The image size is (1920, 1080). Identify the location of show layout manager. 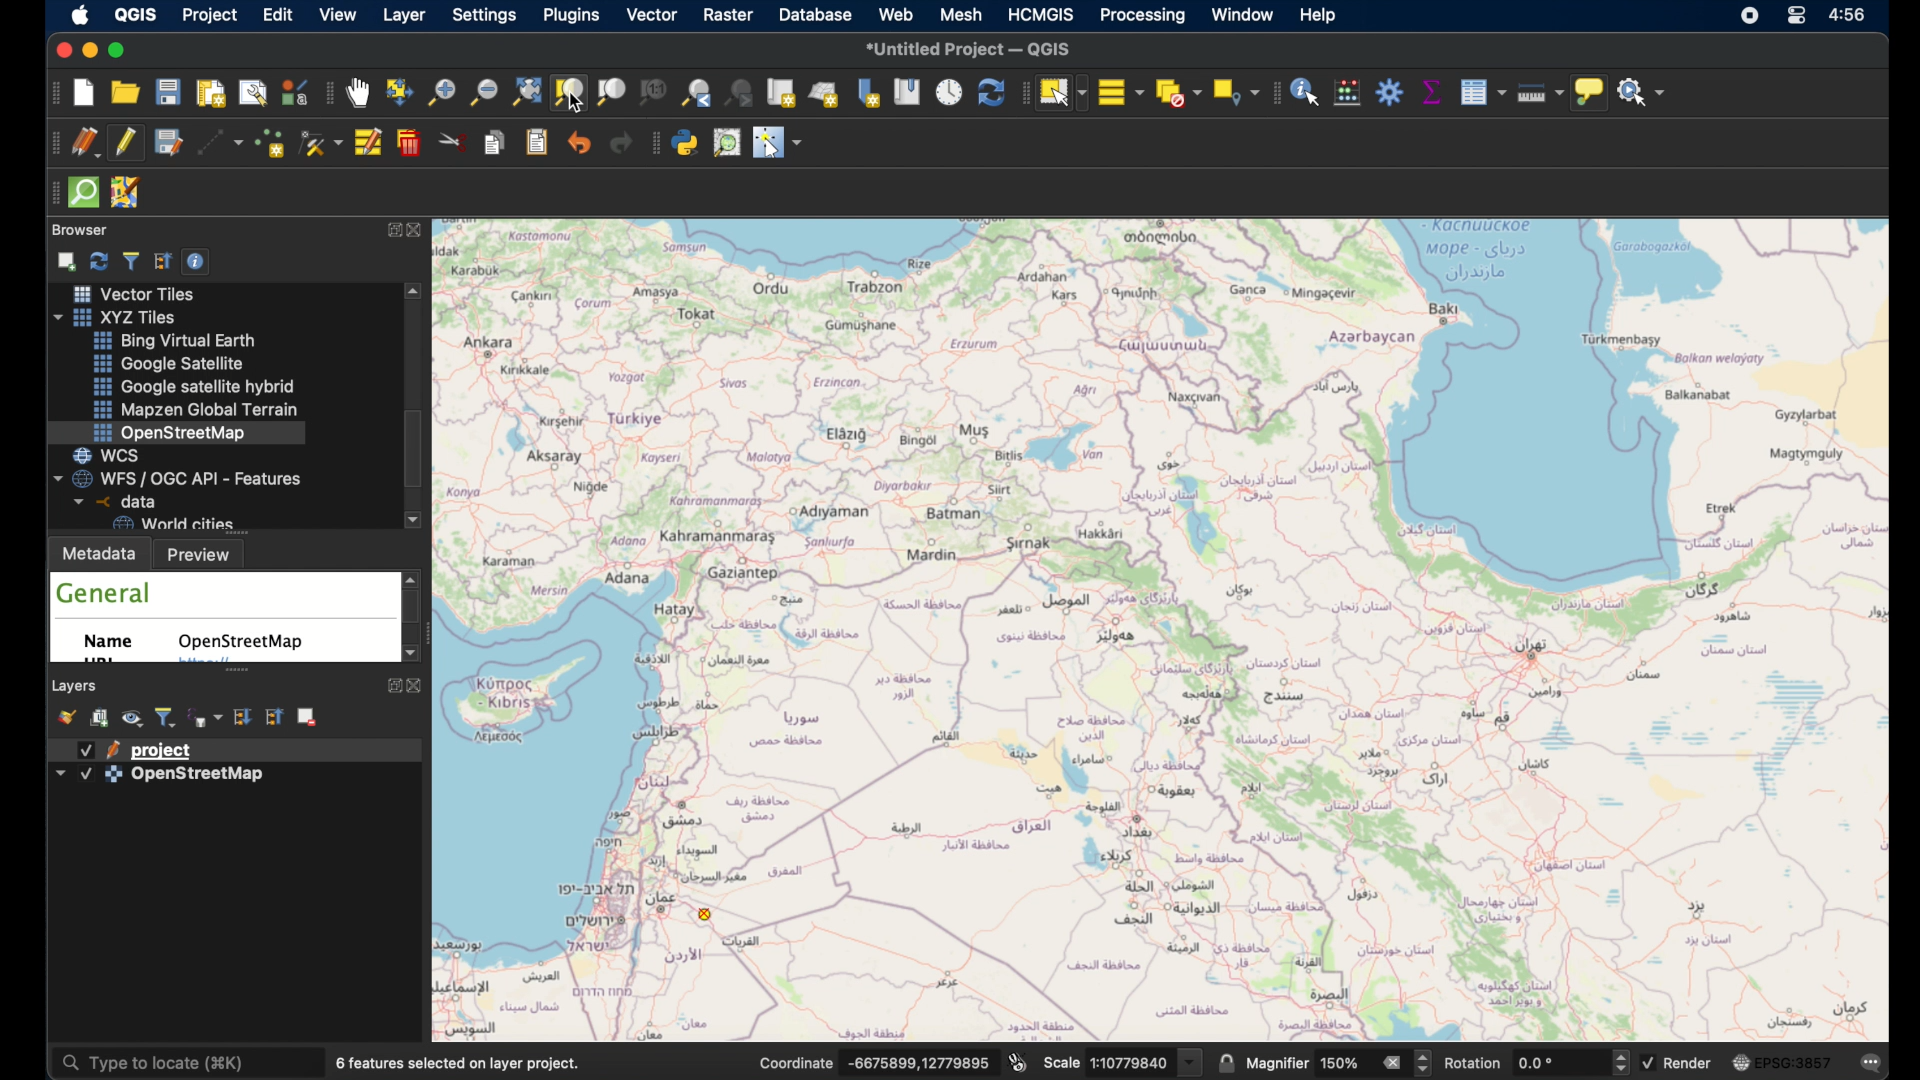
(255, 95).